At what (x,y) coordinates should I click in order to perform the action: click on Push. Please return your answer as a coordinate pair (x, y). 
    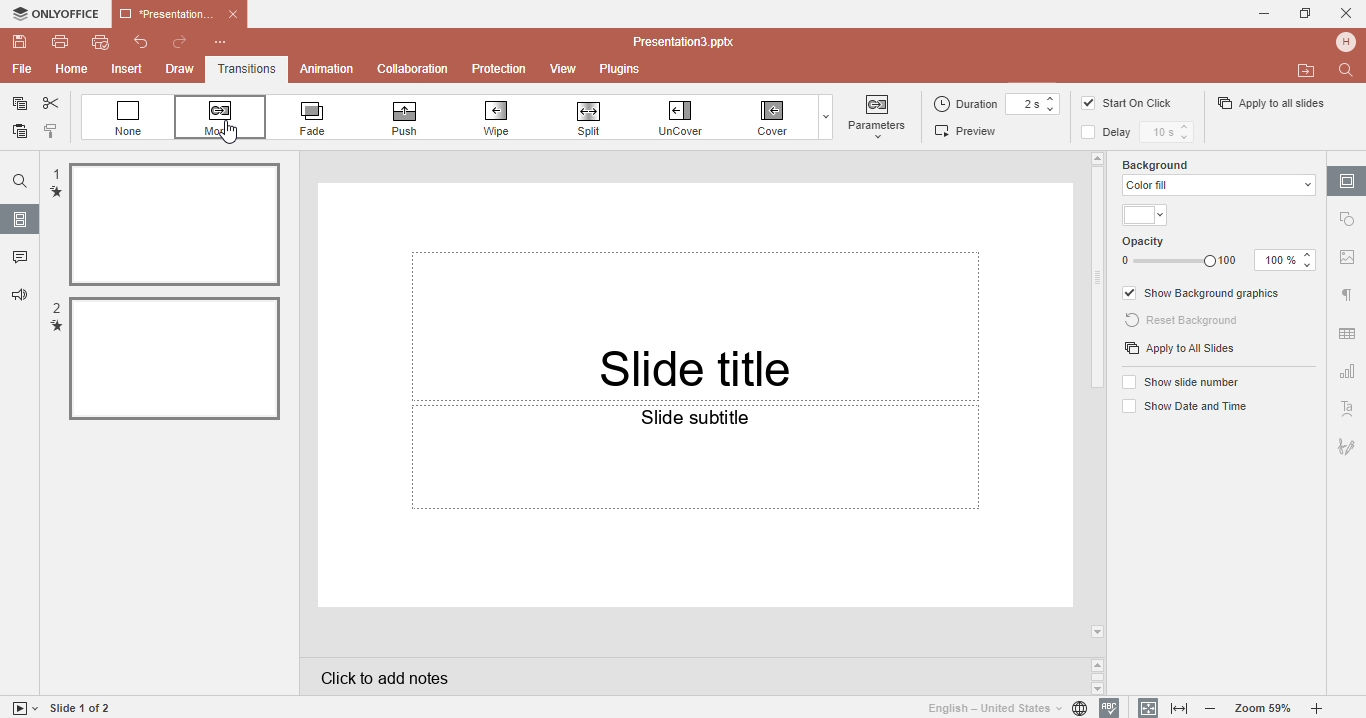
    Looking at the image, I should click on (421, 118).